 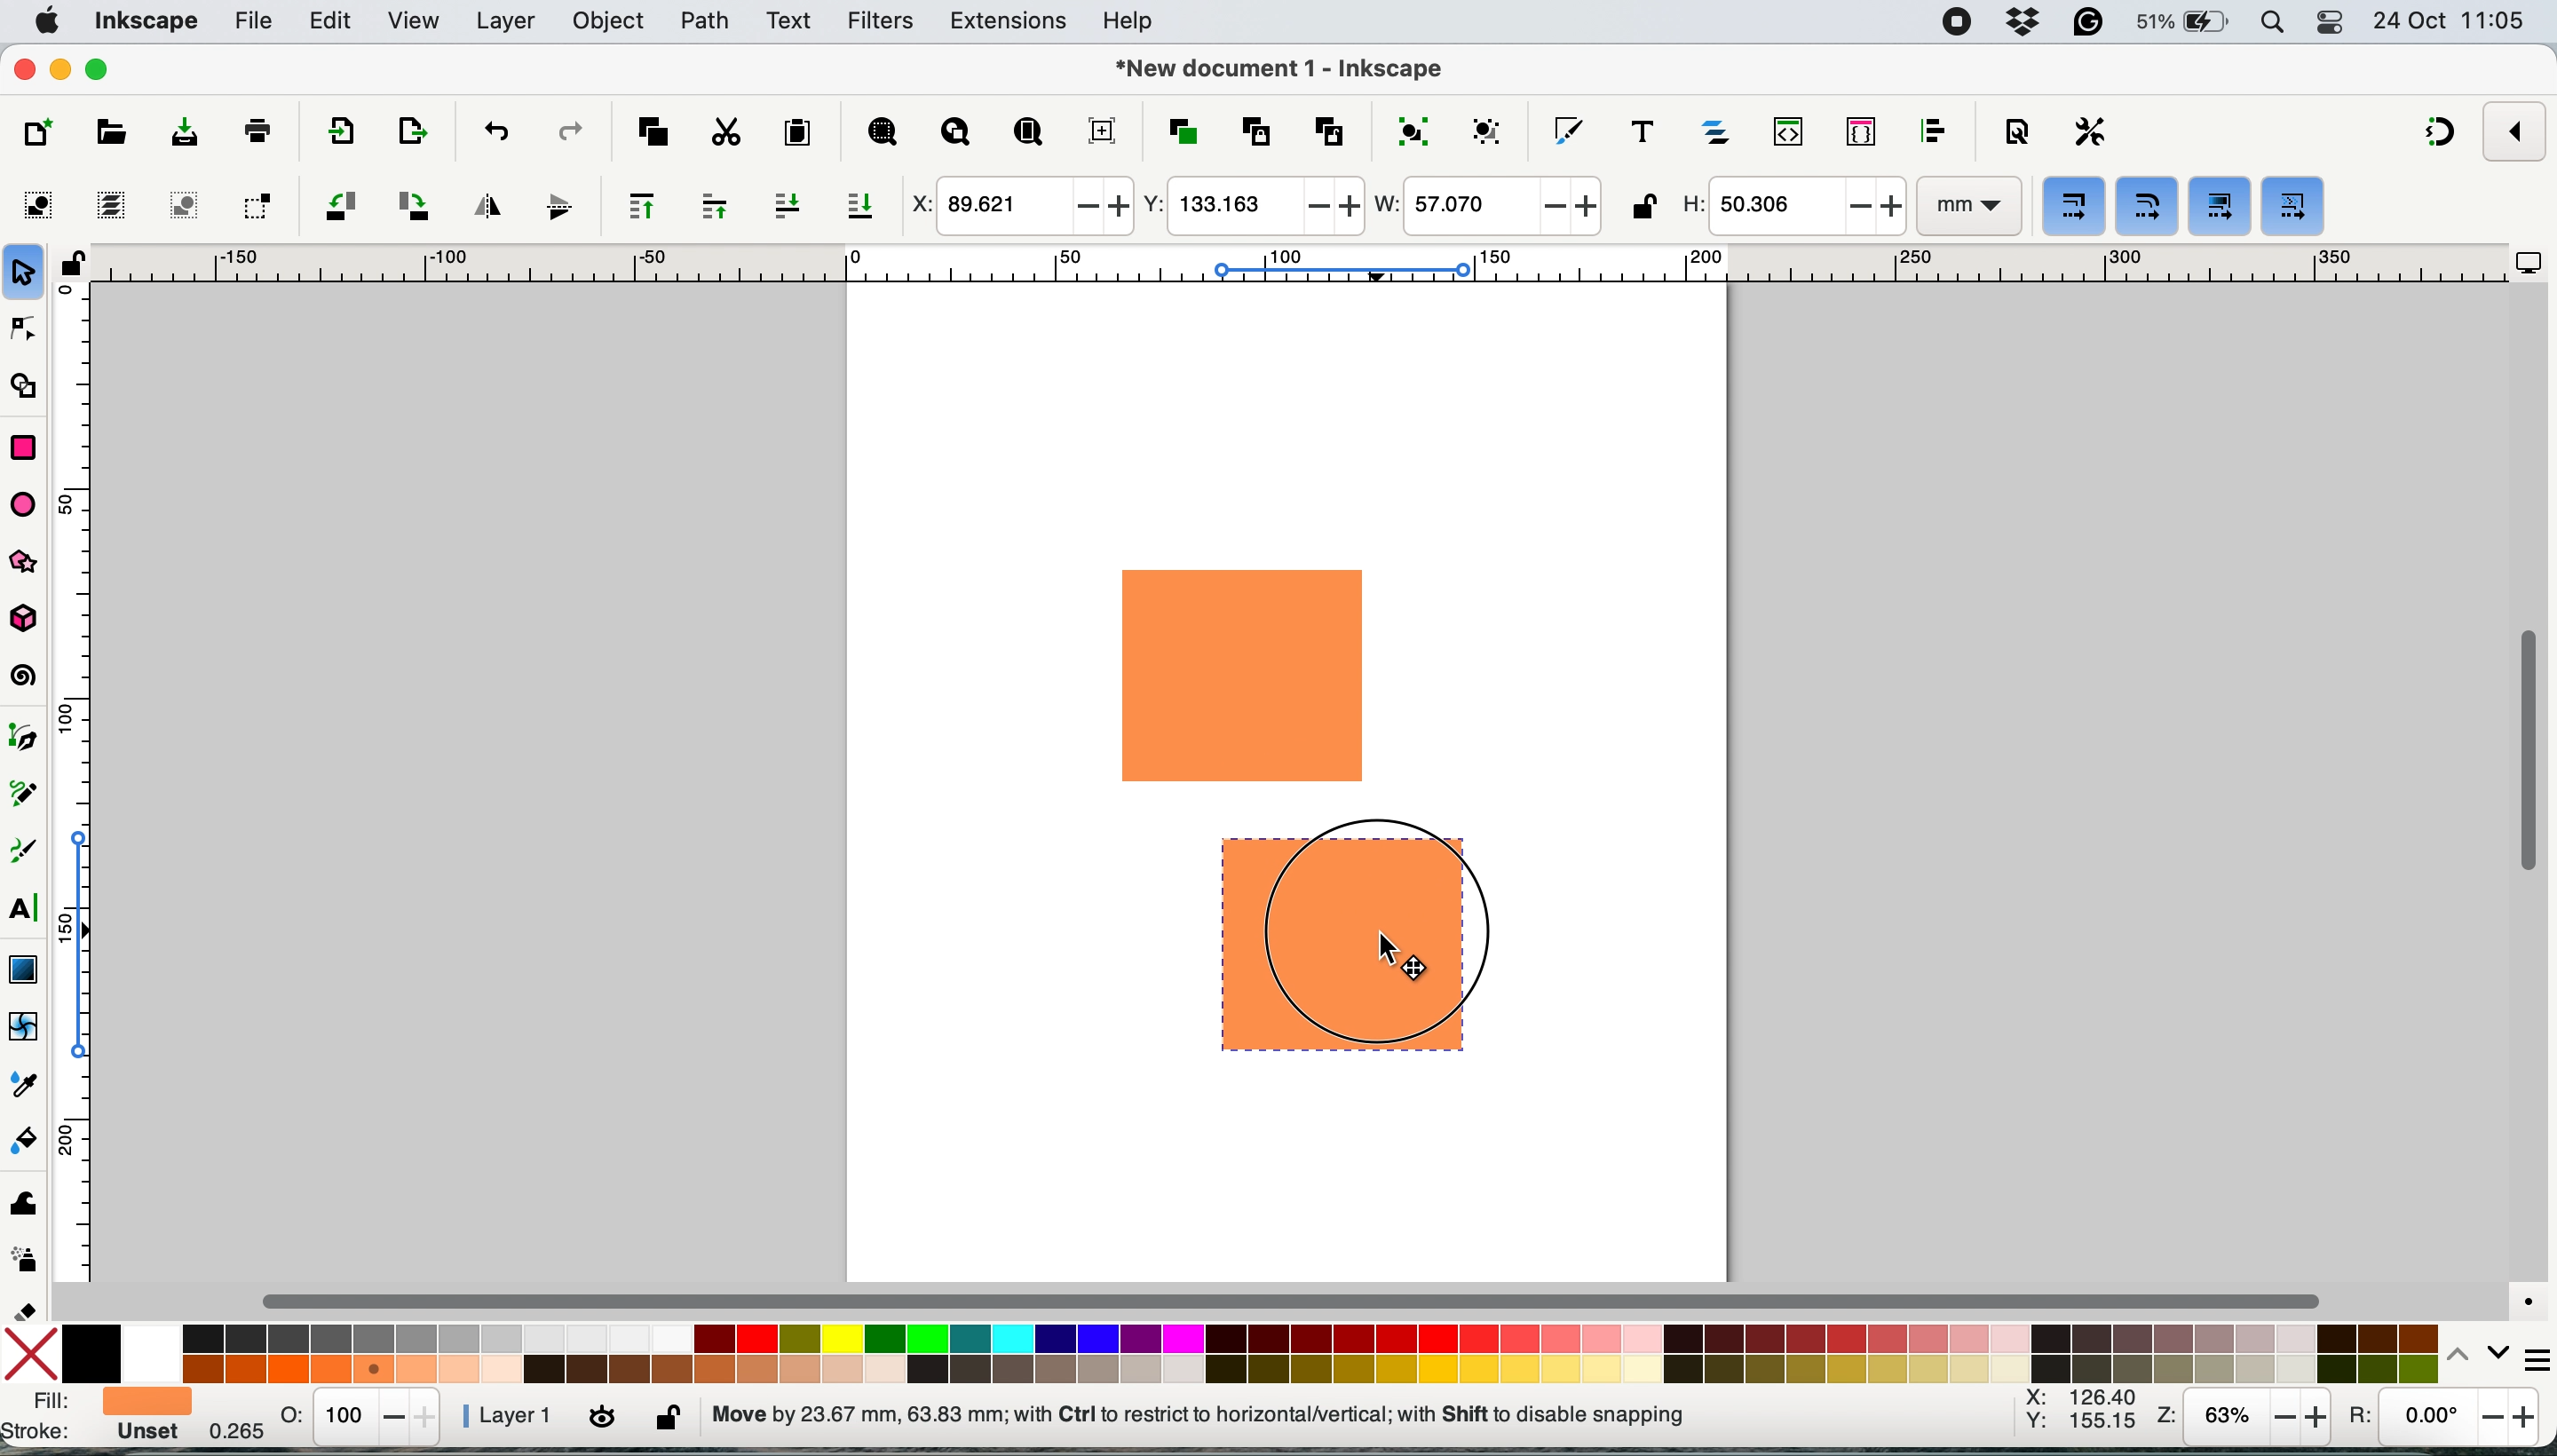 I want to click on rotation, so click(x=2439, y=1422).